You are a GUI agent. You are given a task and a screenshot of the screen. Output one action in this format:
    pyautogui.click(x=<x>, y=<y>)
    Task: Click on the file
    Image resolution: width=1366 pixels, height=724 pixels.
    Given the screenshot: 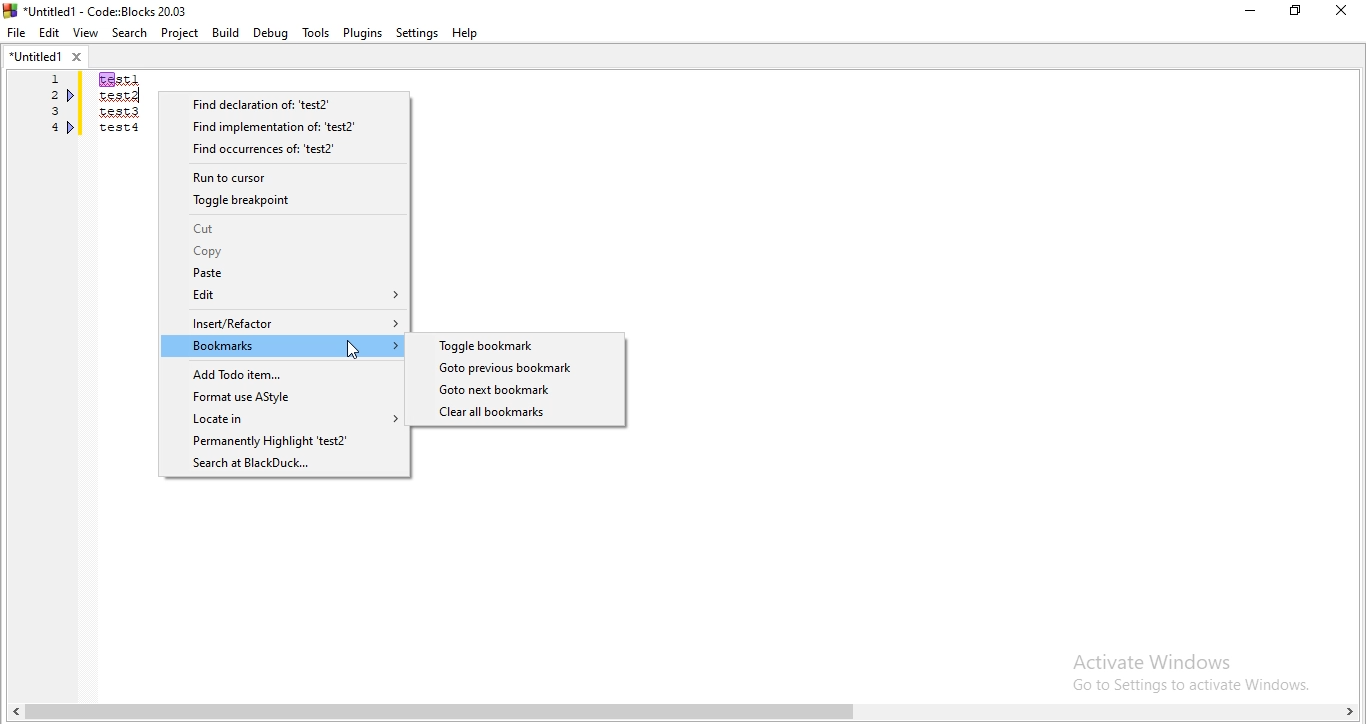 What is the action you would take?
    pyautogui.click(x=16, y=31)
    